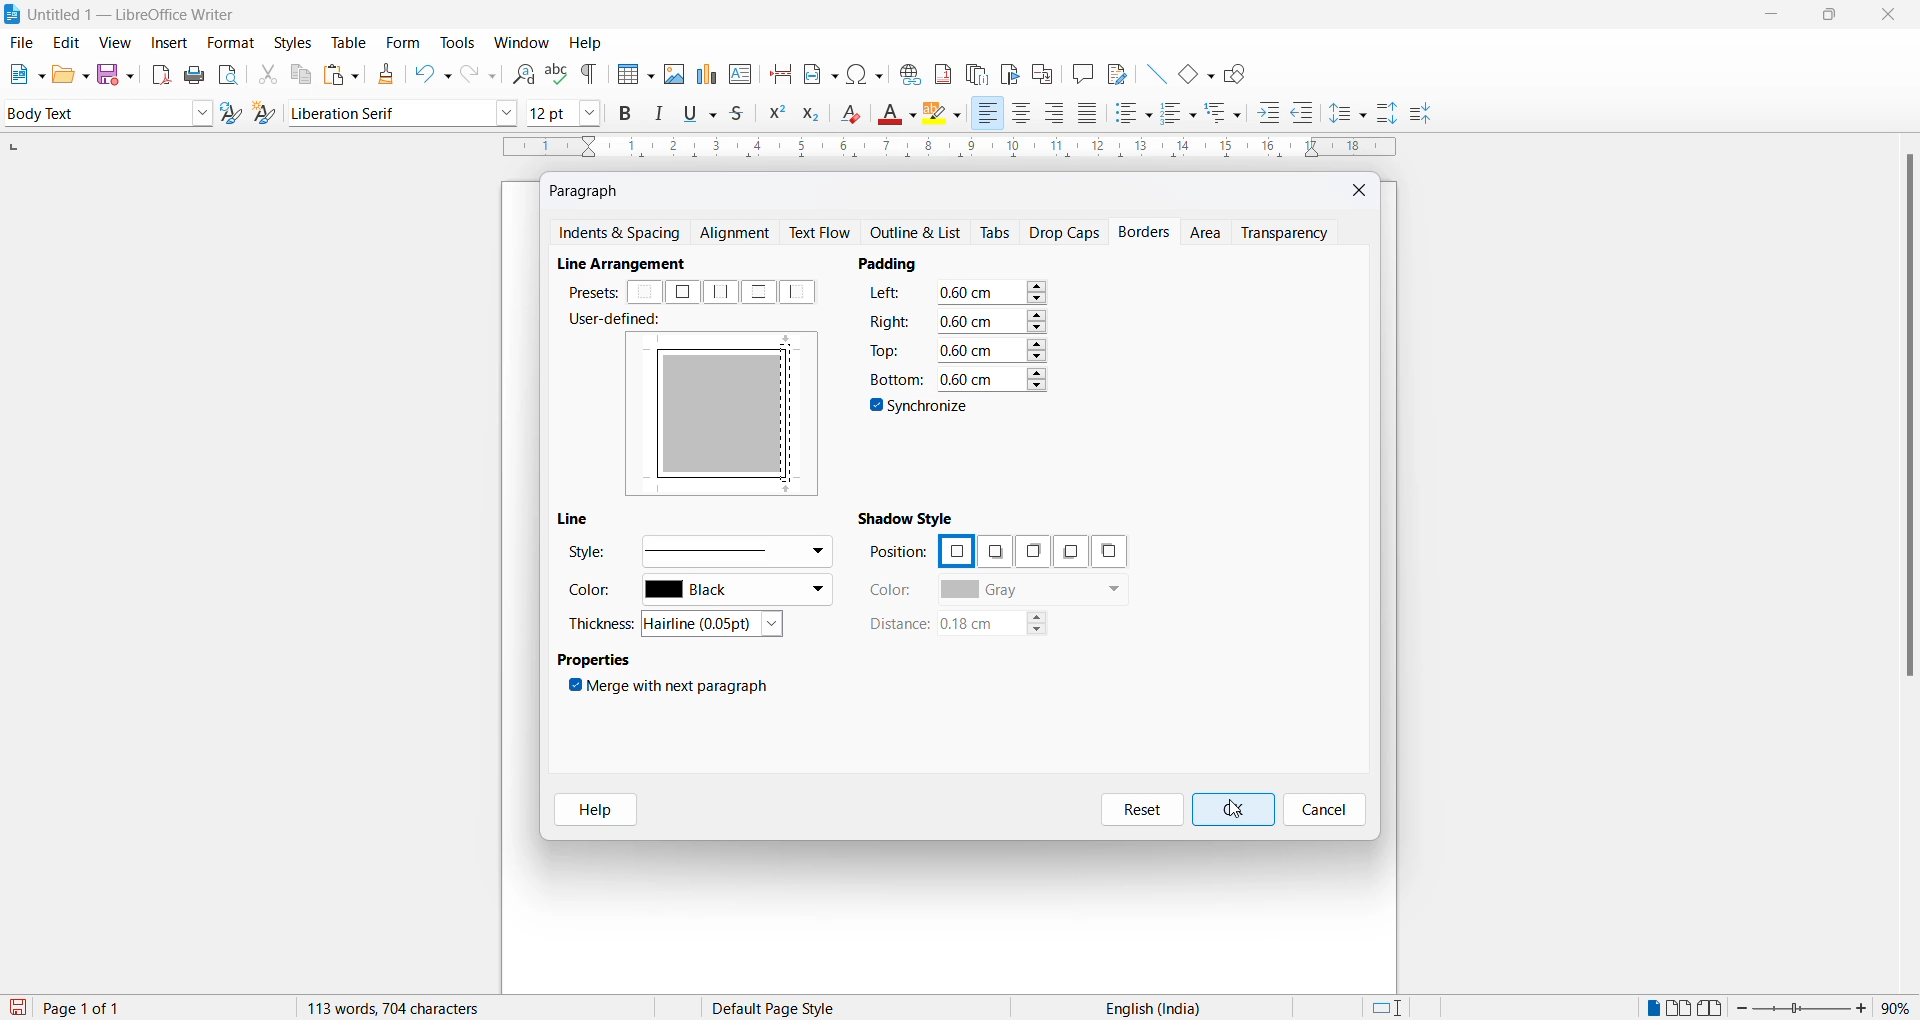 The image size is (1920, 1020). What do you see at coordinates (743, 114) in the screenshot?
I see `strike through` at bounding box center [743, 114].